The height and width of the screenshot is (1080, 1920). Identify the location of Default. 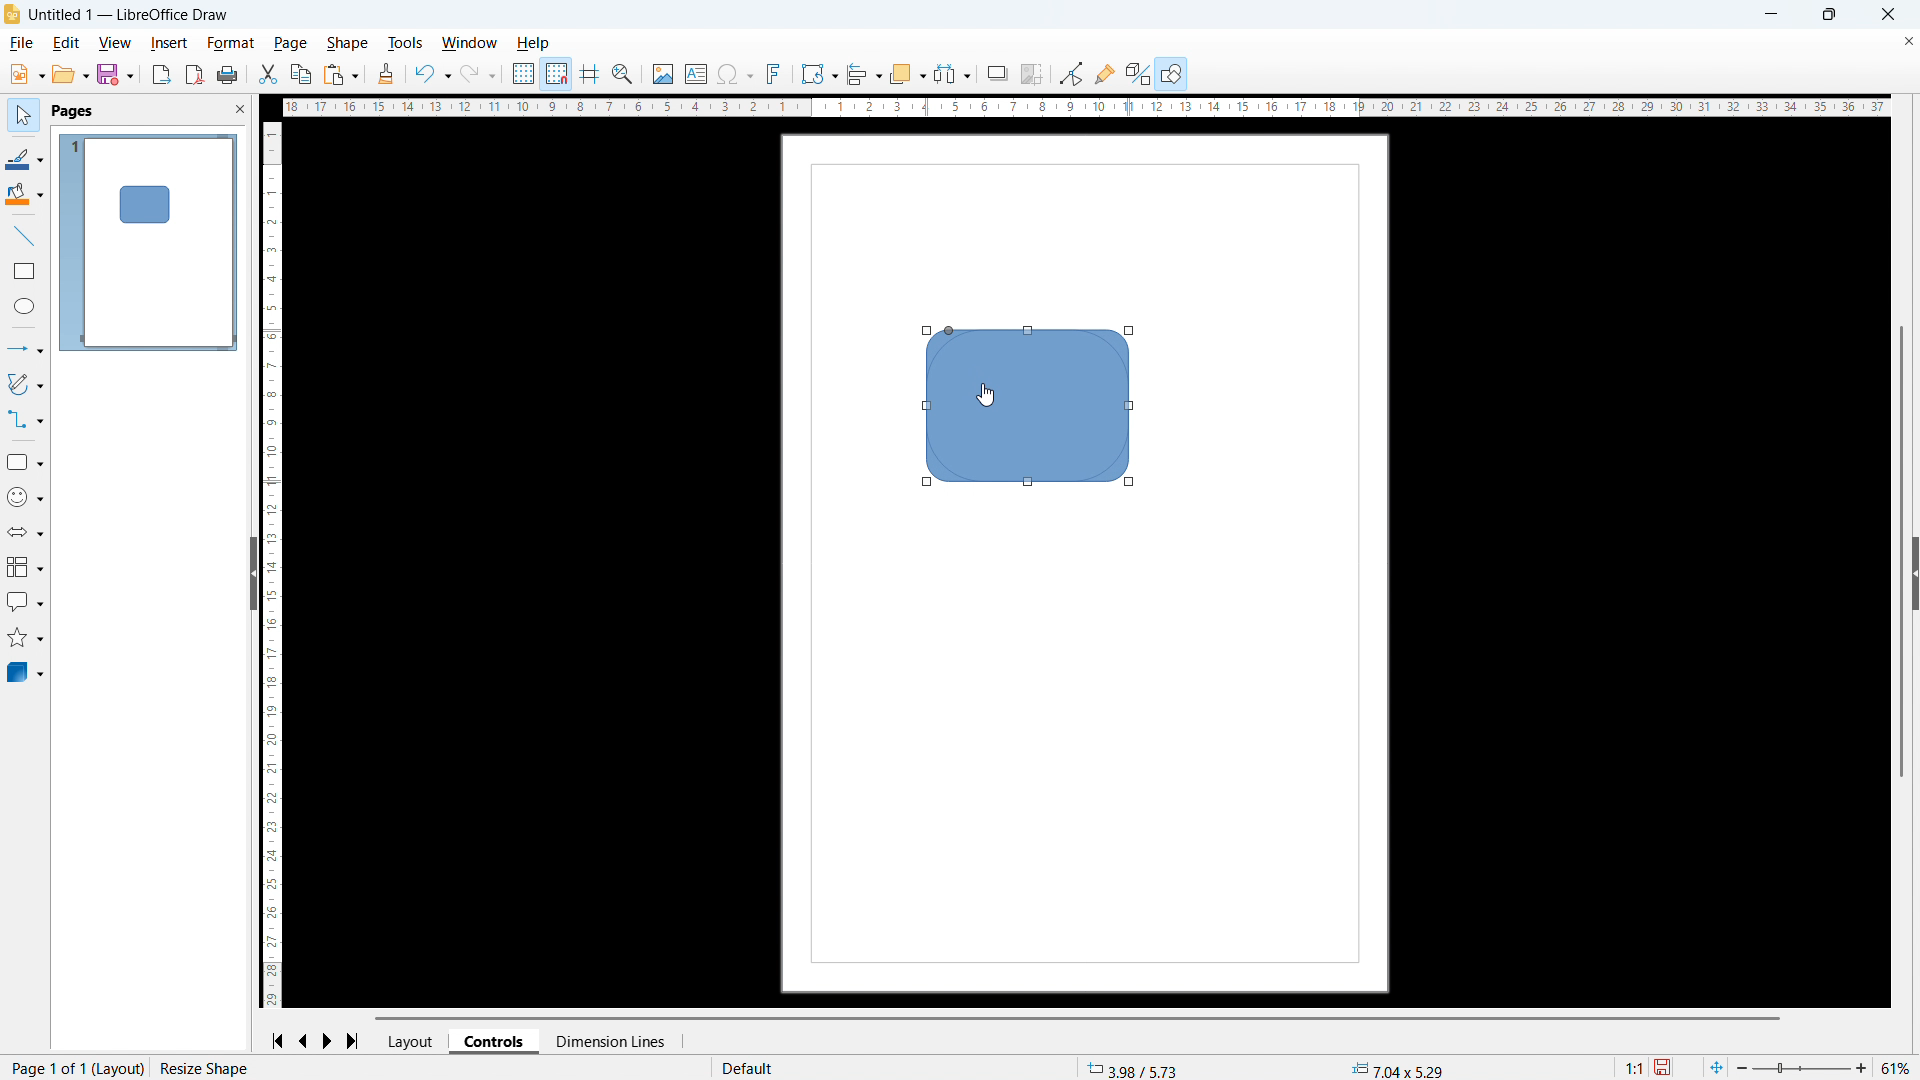
(752, 1068).